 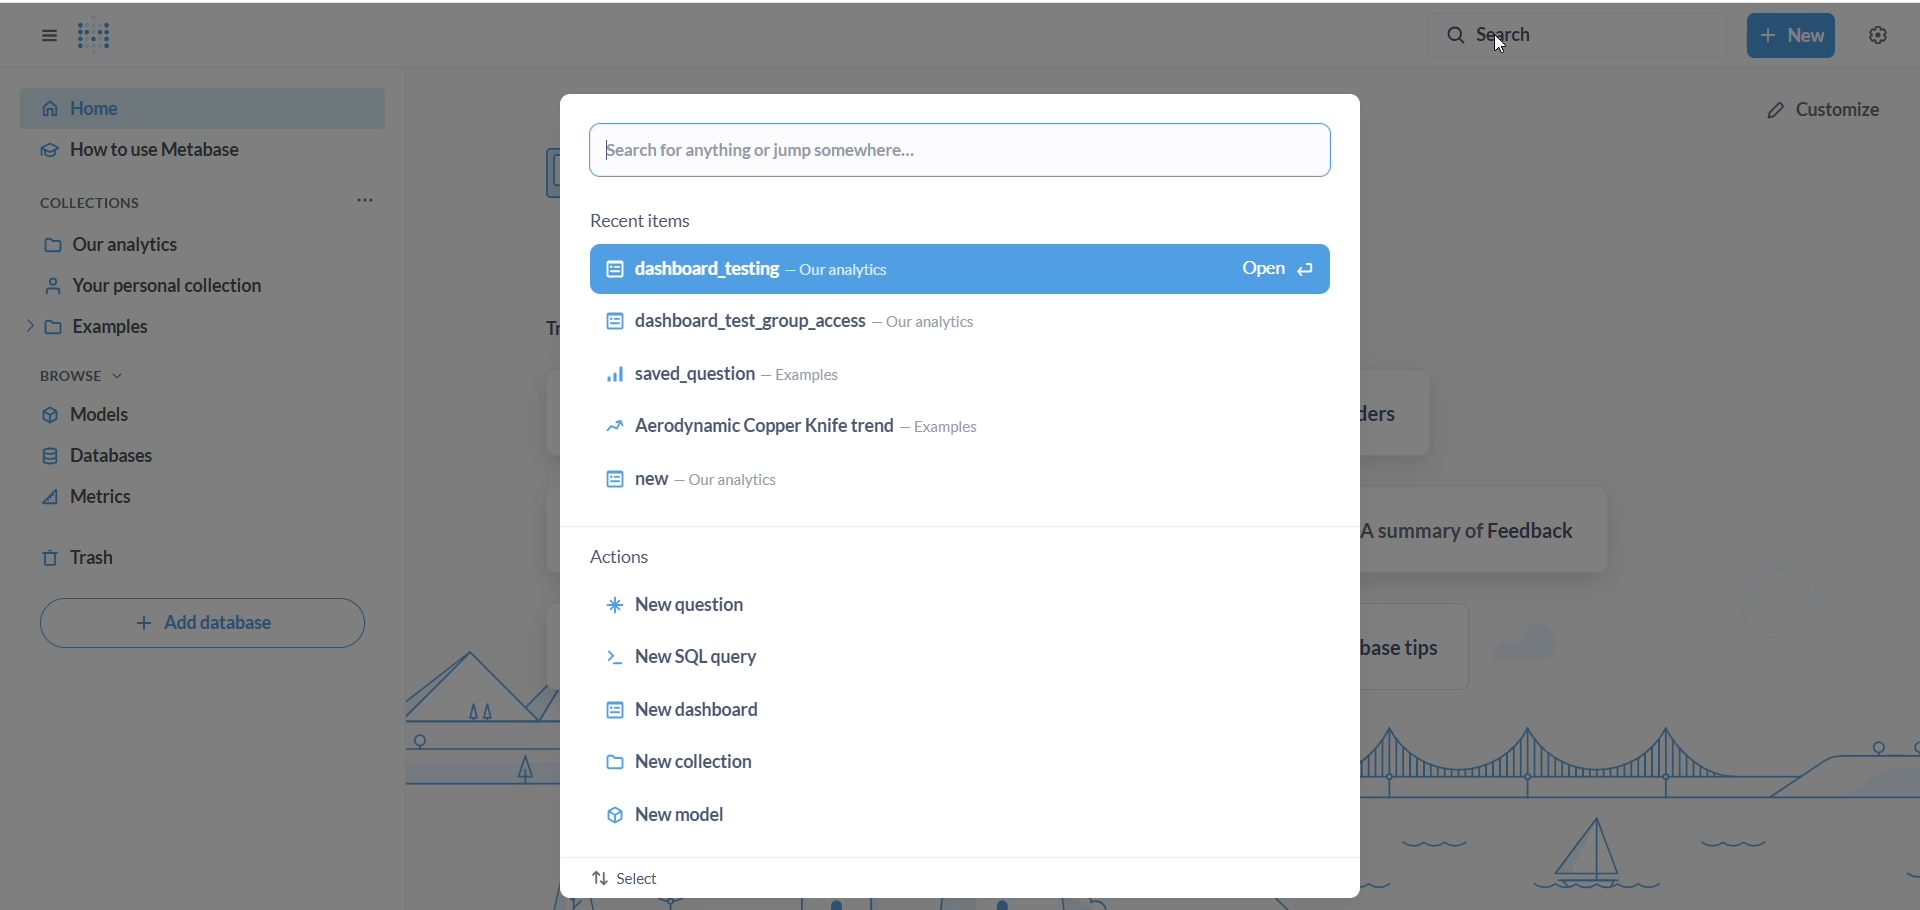 I want to click on databases, so click(x=169, y=455).